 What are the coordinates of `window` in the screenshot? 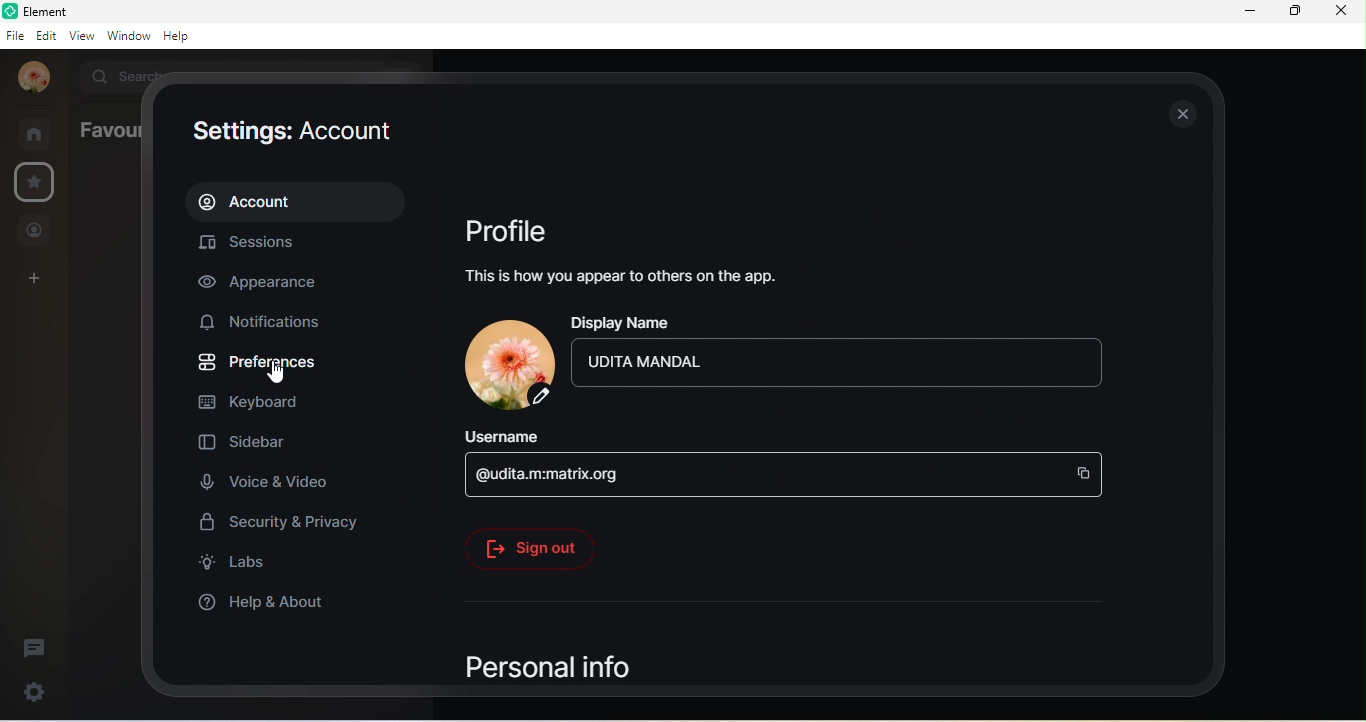 It's located at (127, 37).